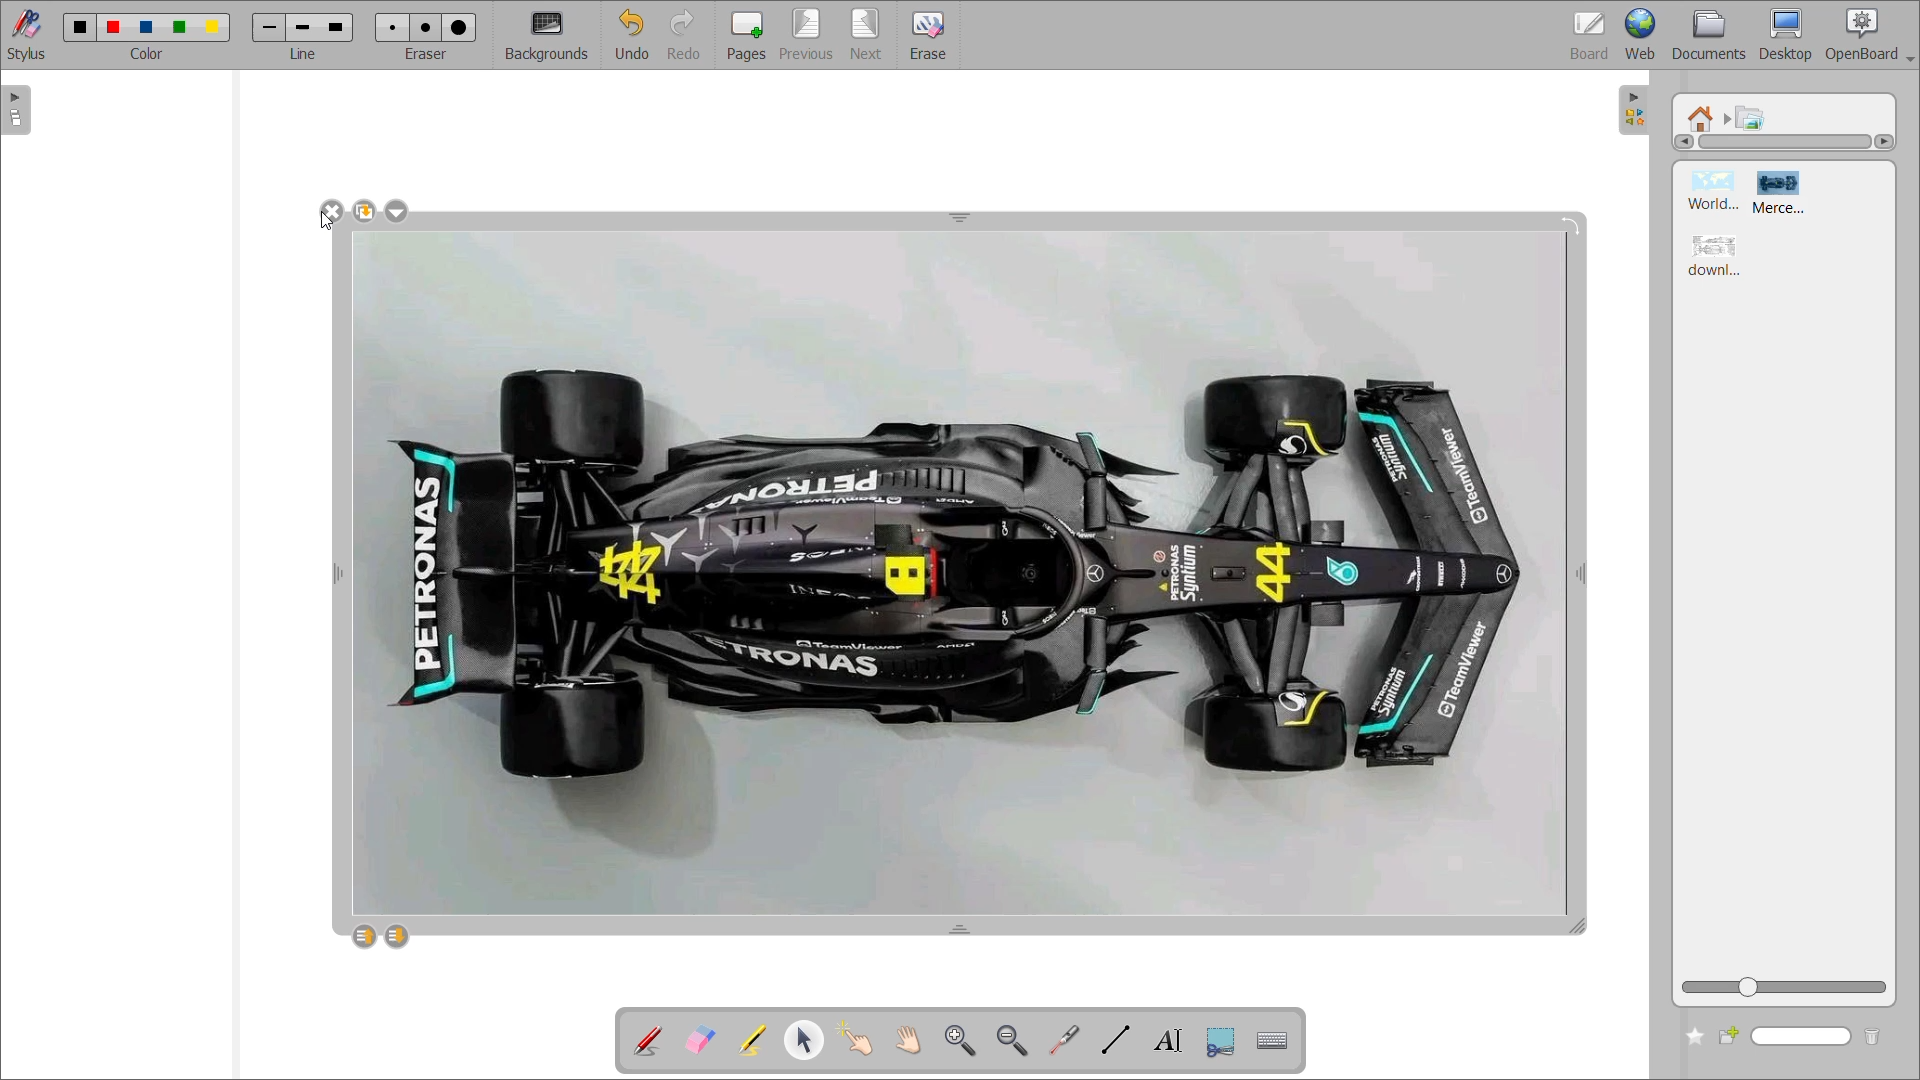 The width and height of the screenshot is (1920, 1080). I want to click on undo, so click(634, 34).